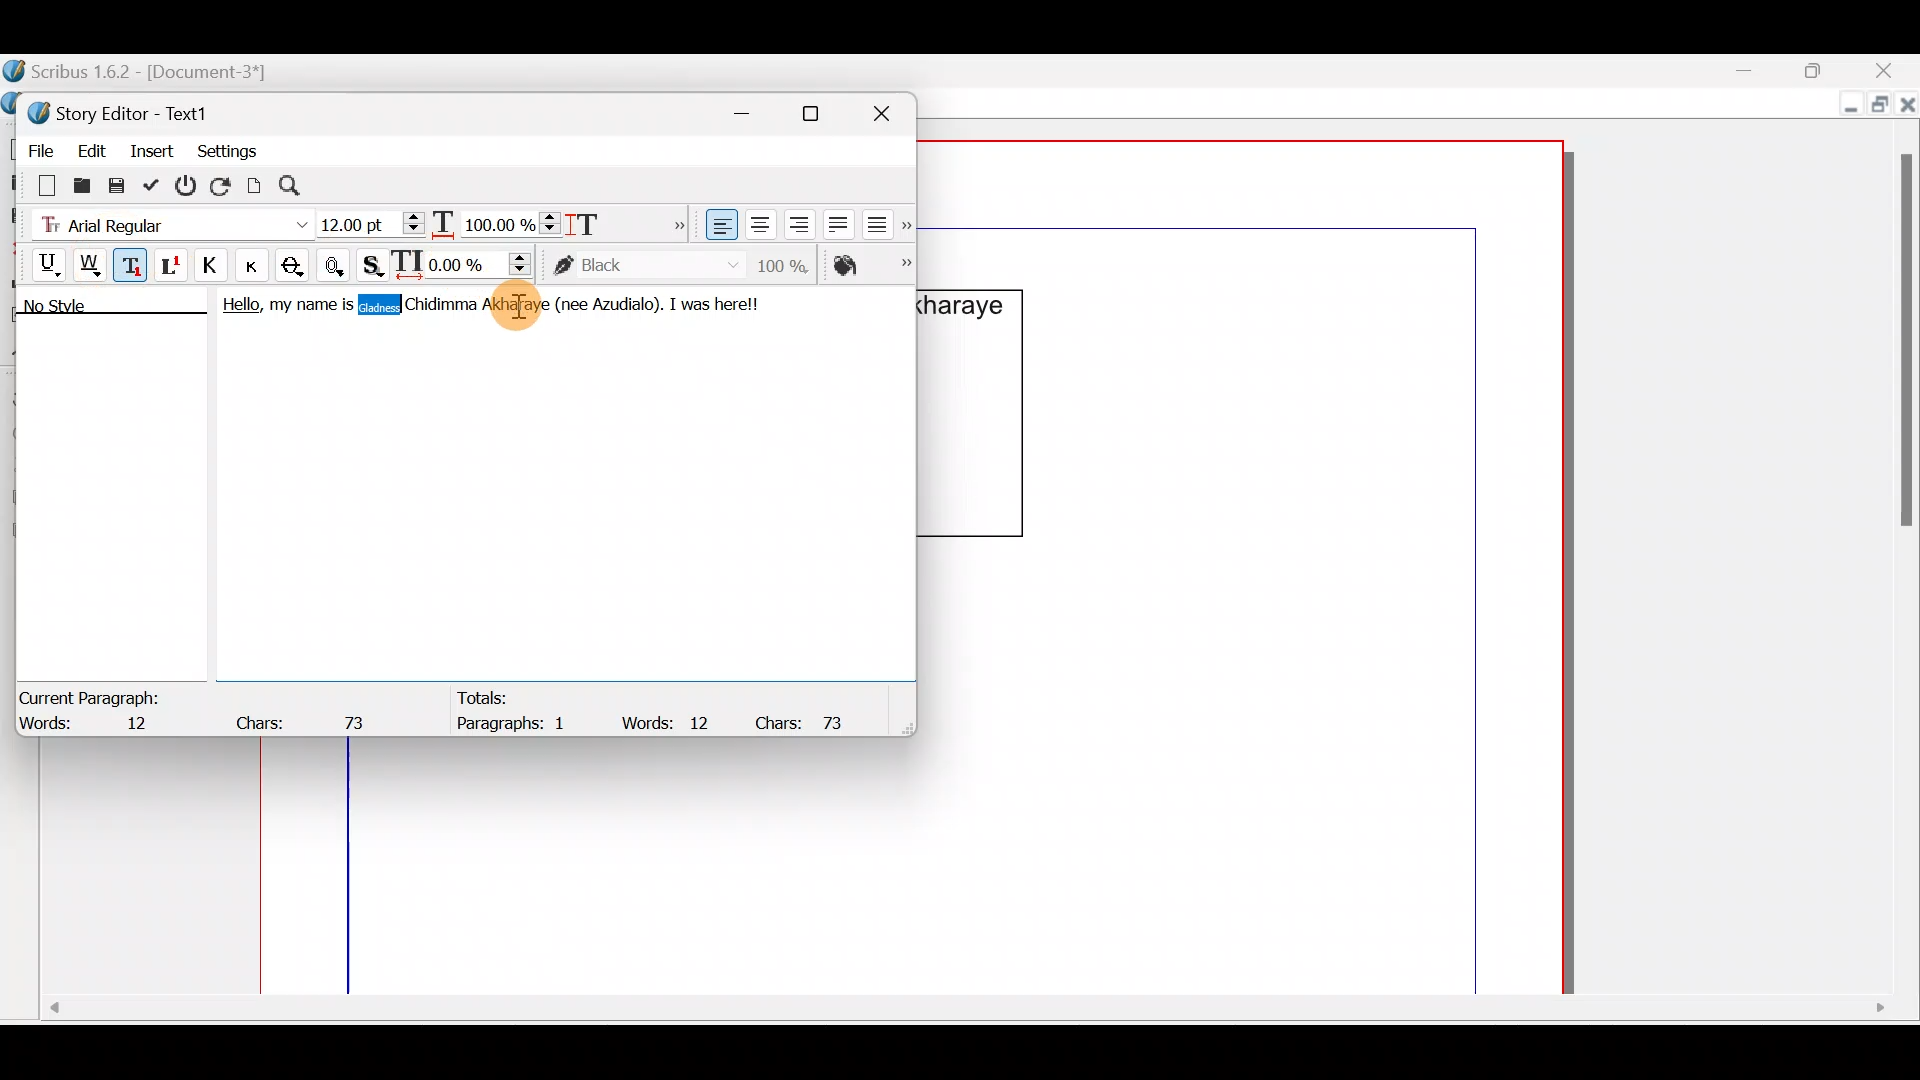  I want to click on Close, so click(890, 110).